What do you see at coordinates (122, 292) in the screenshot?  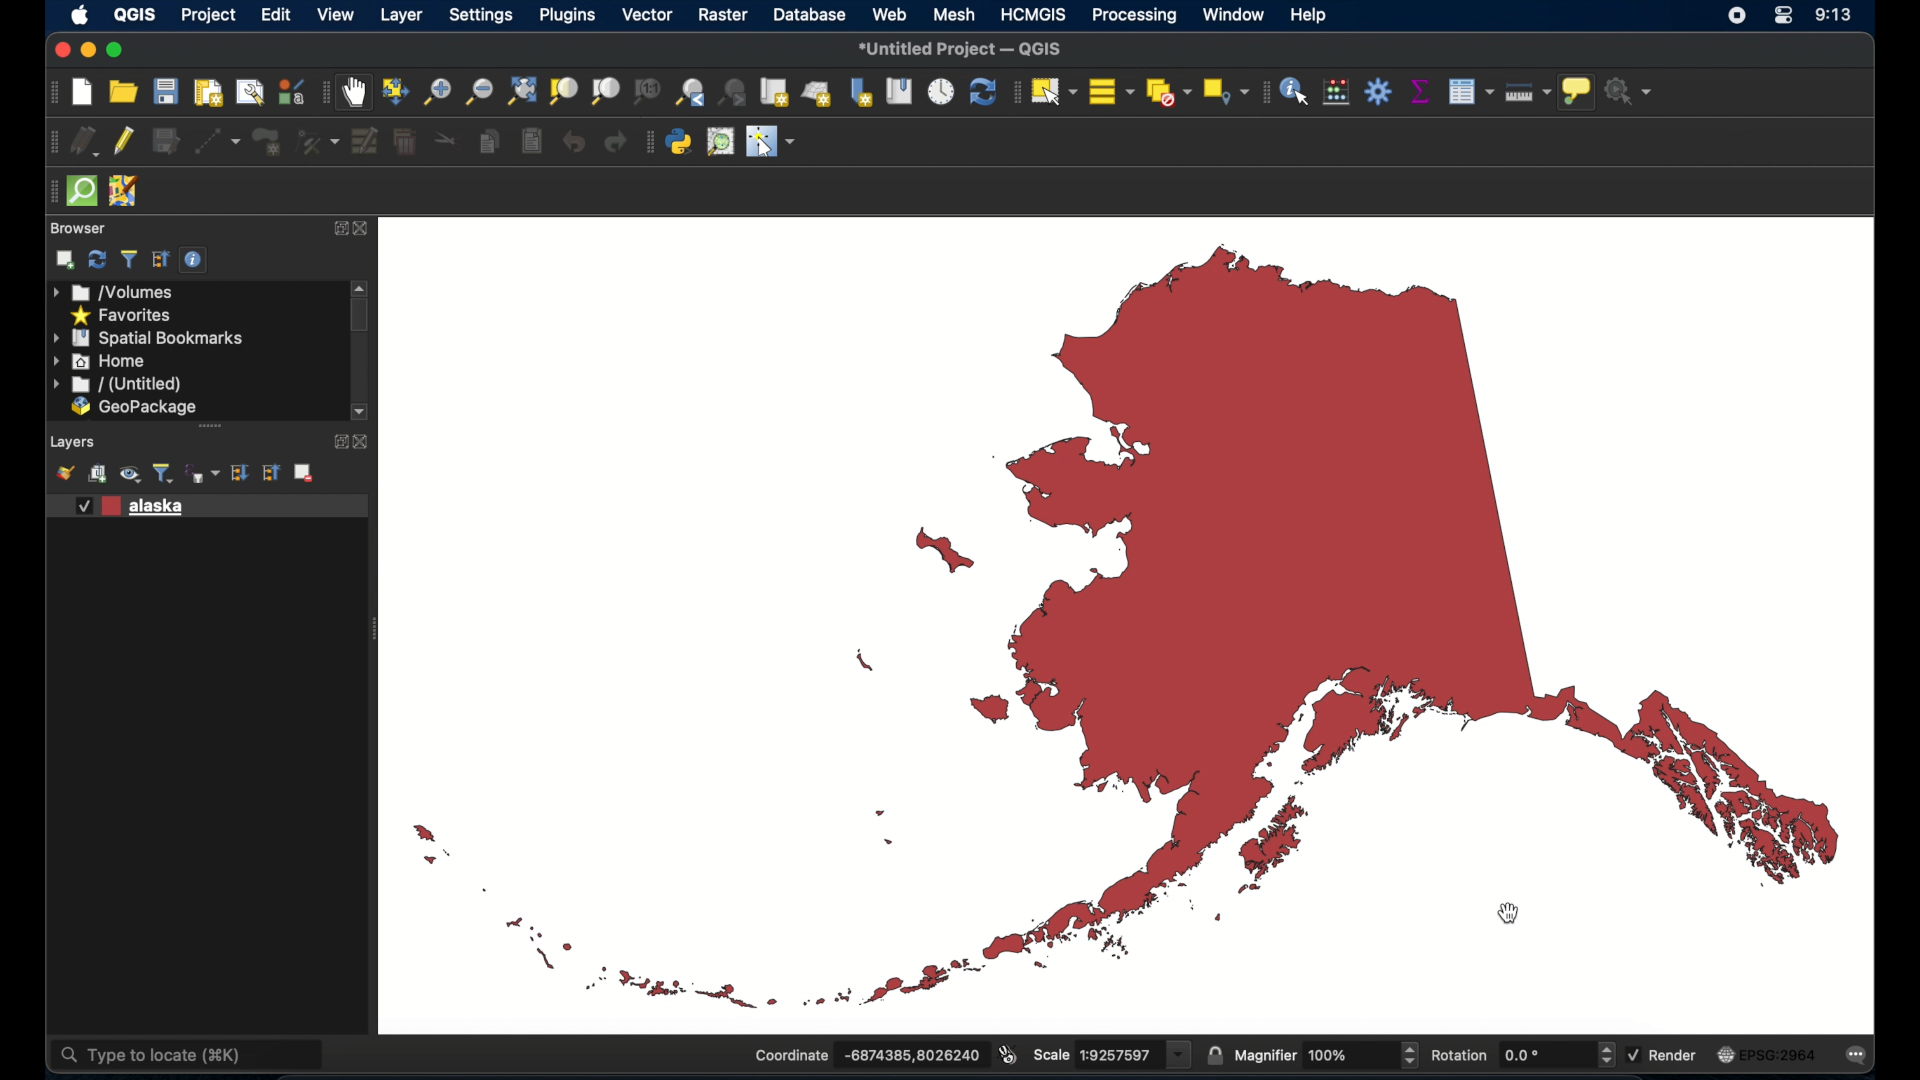 I see `volumes` at bounding box center [122, 292].